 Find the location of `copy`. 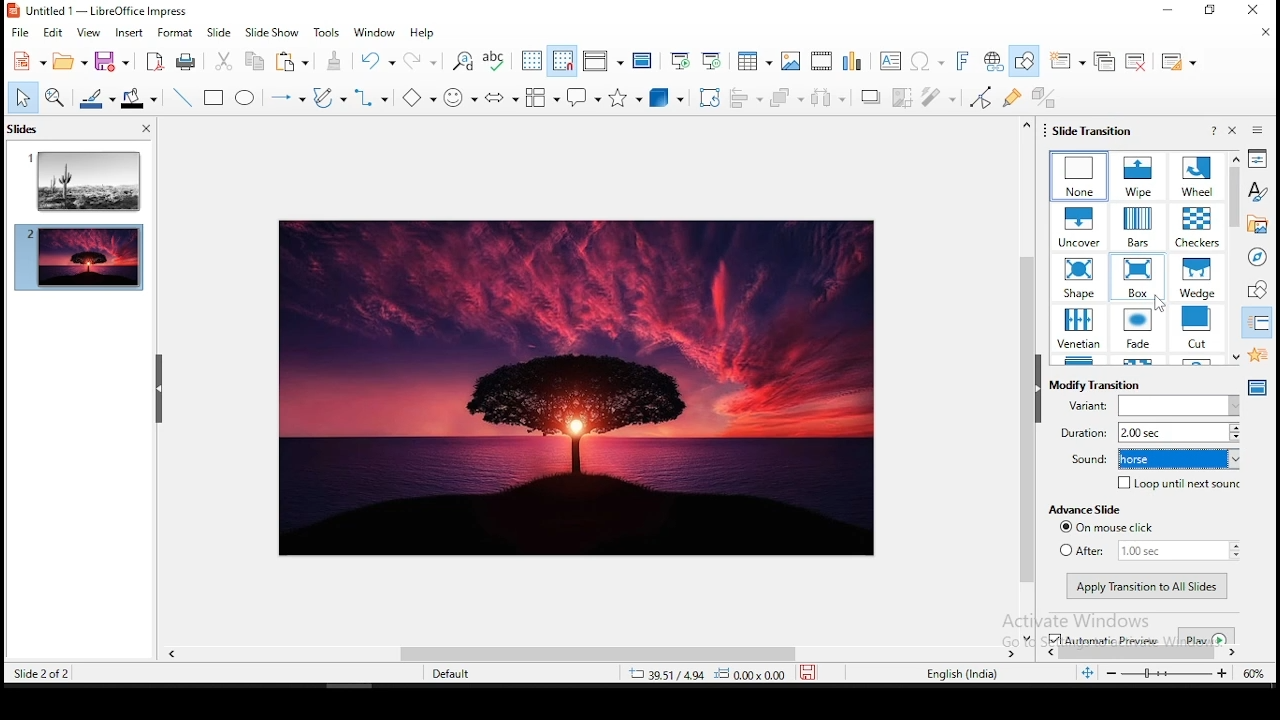

copy is located at coordinates (253, 61).